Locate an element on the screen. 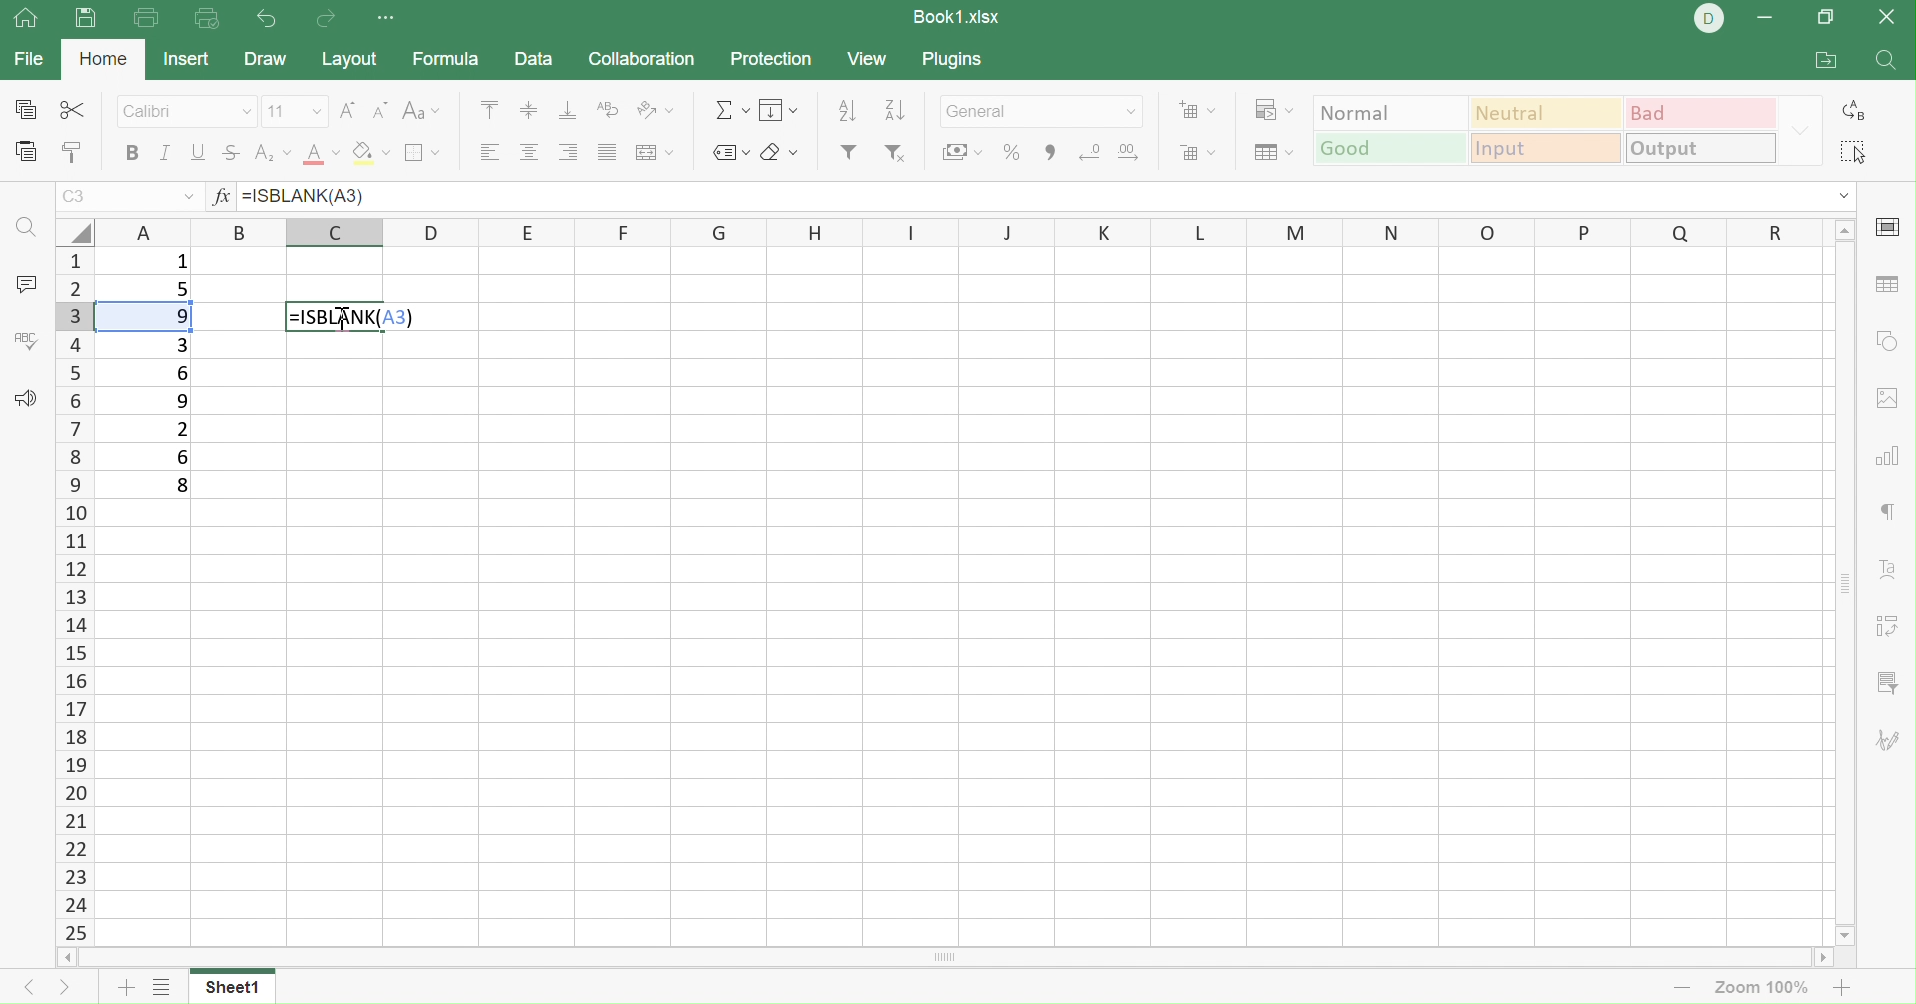  Sort descending is located at coordinates (852, 111).